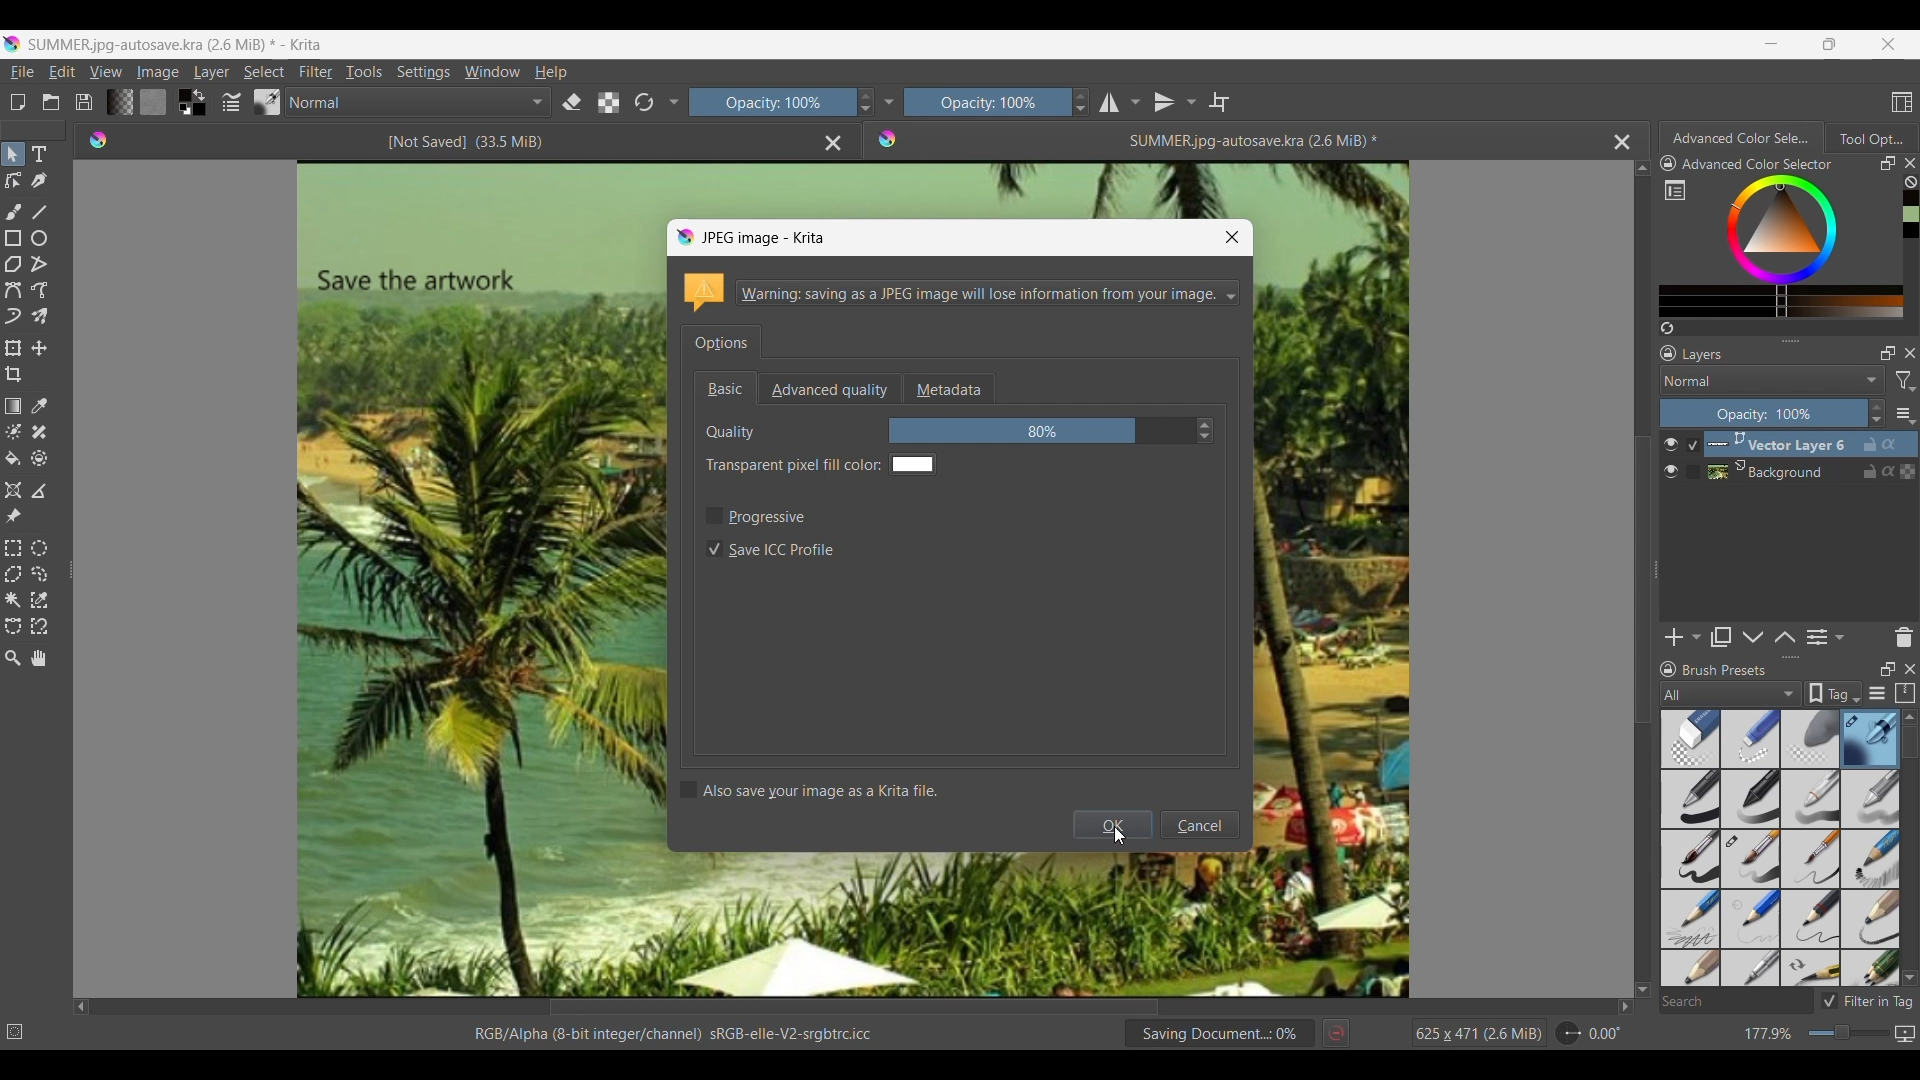 This screenshot has height=1080, width=1920. Describe the element at coordinates (1870, 138) in the screenshot. I see `Tab 2, unselected` at that location.